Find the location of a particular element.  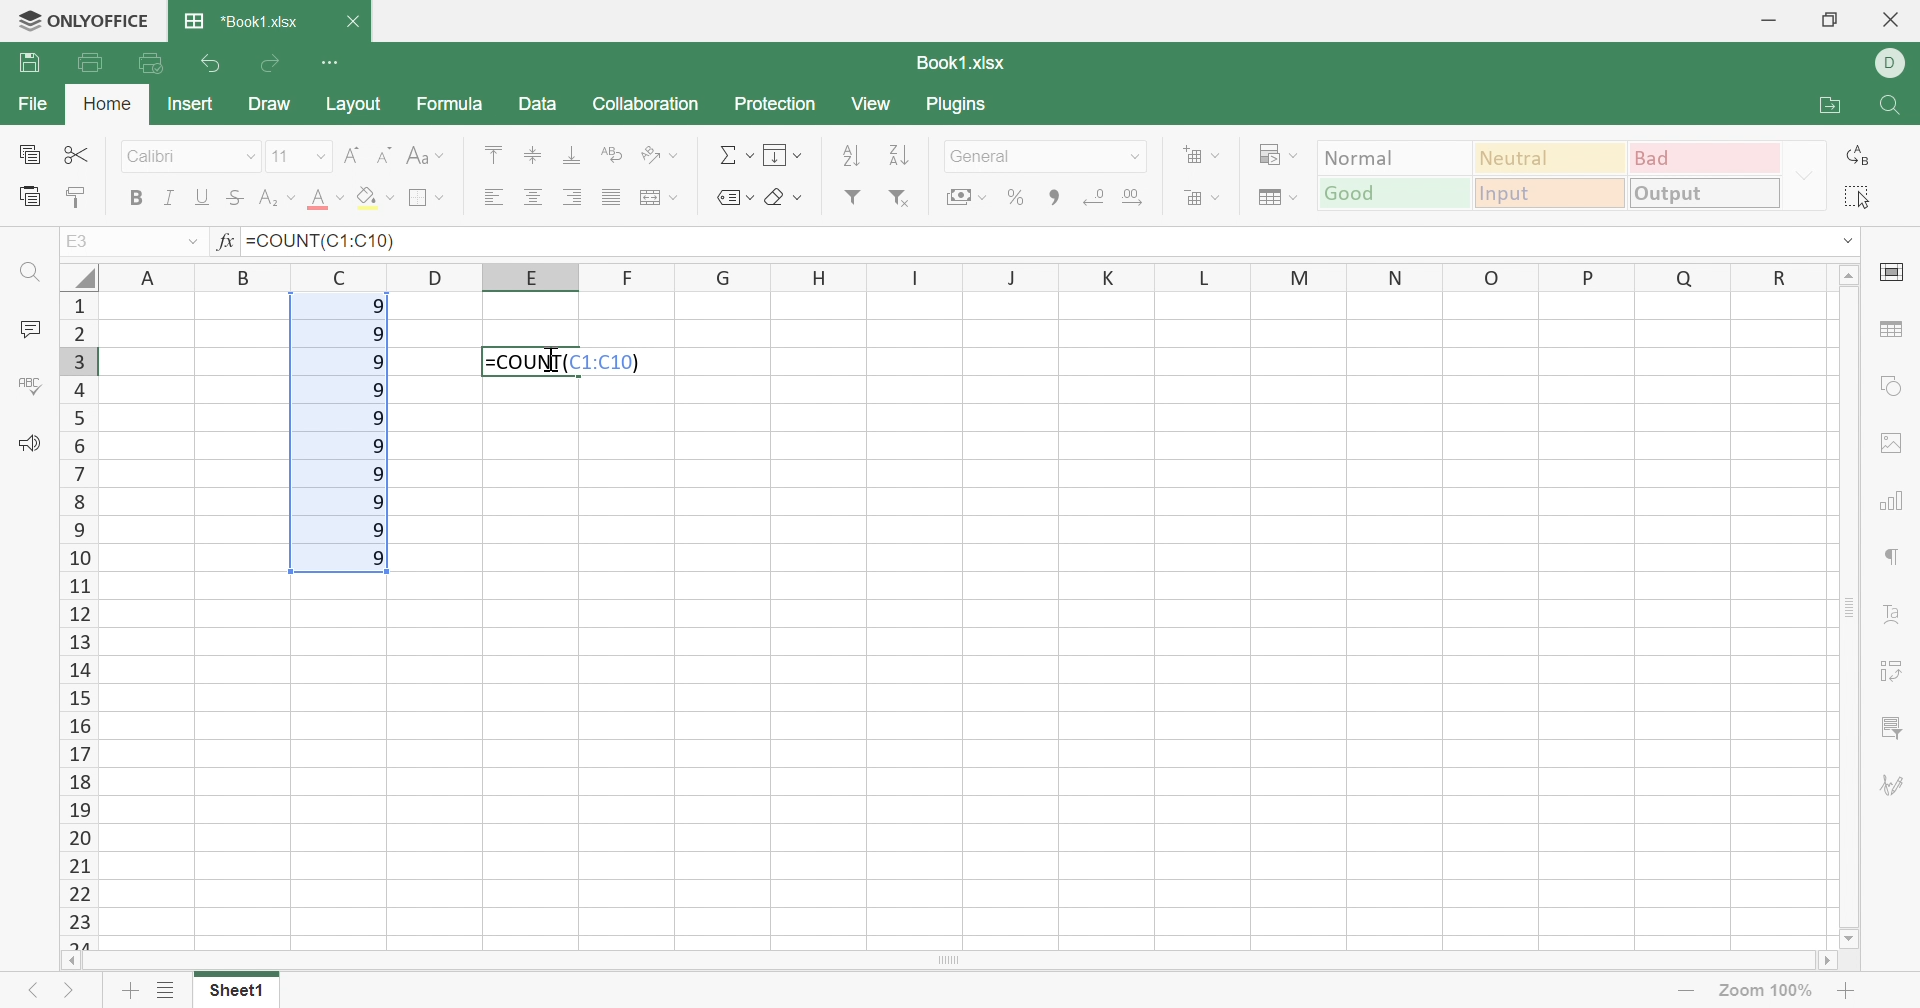

Add sheet is located at coordinates (131, 990).